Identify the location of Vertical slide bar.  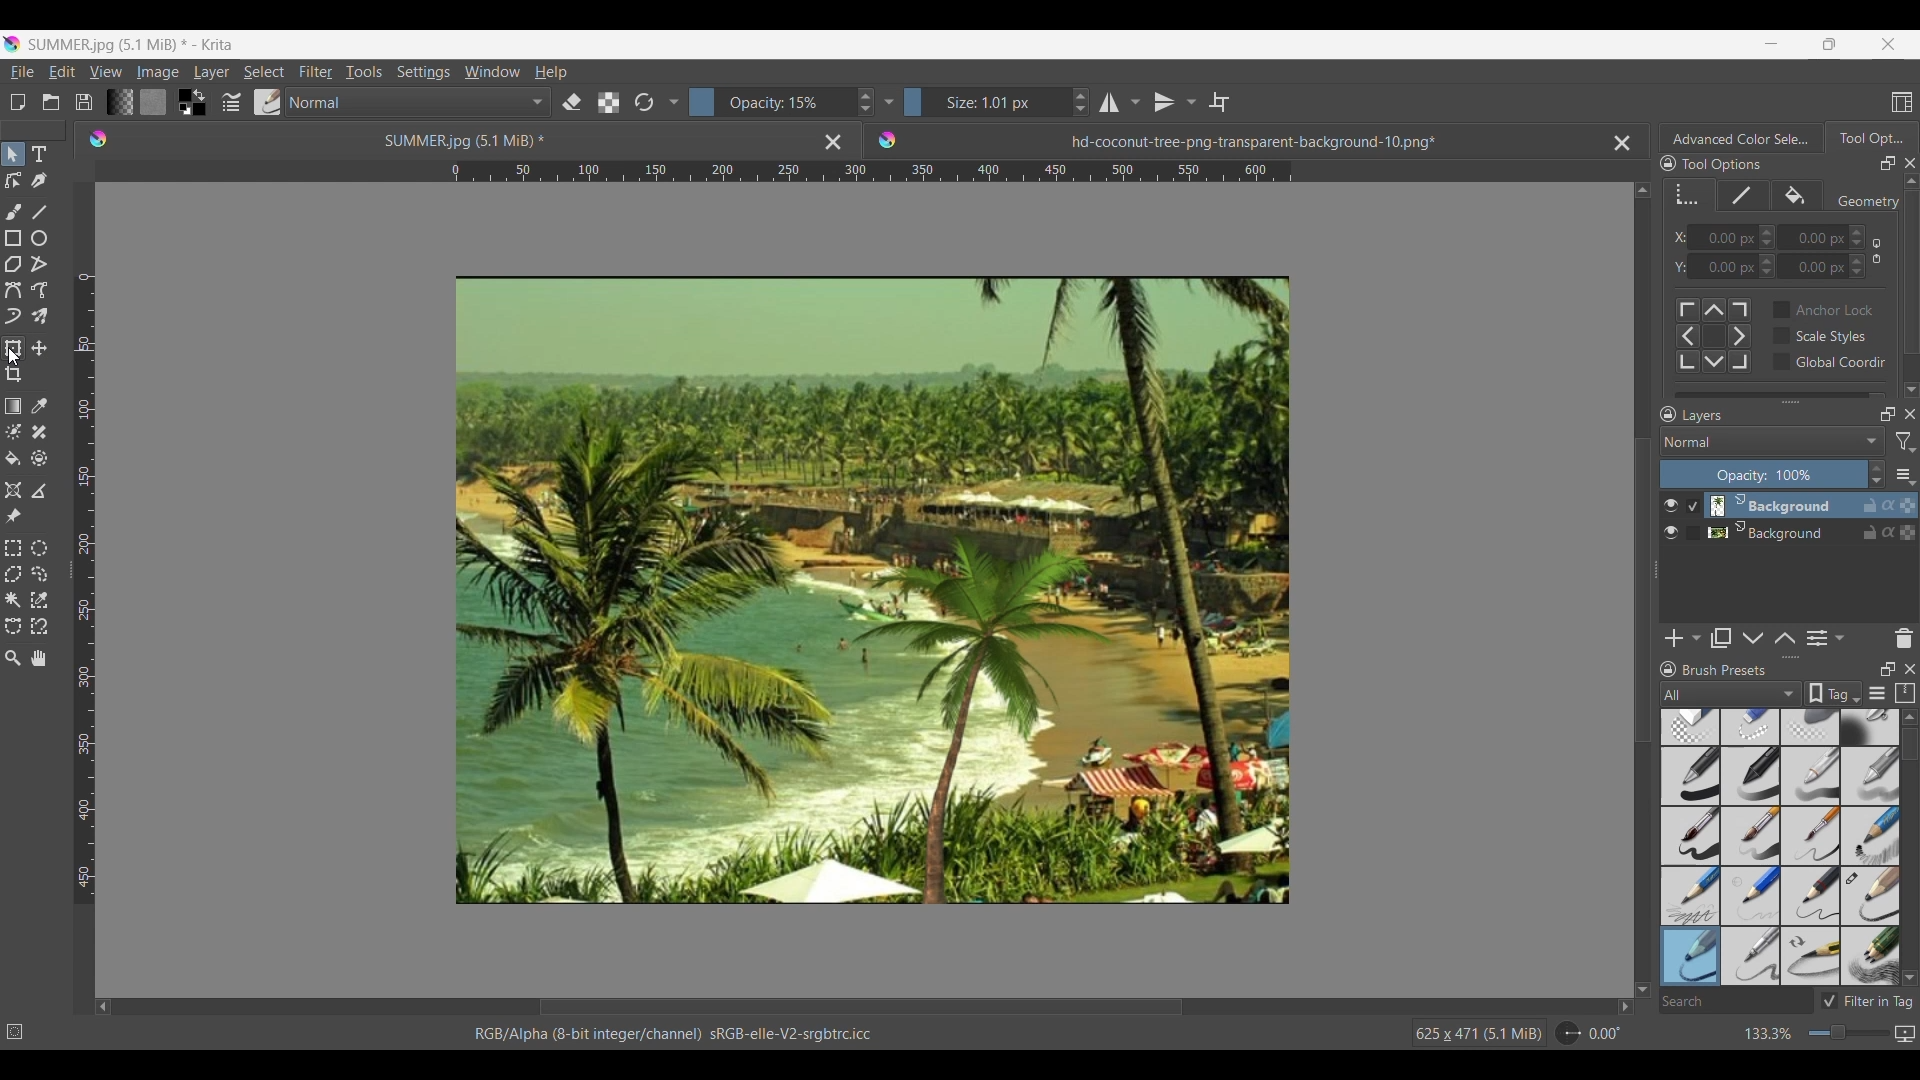
(1909, 745).